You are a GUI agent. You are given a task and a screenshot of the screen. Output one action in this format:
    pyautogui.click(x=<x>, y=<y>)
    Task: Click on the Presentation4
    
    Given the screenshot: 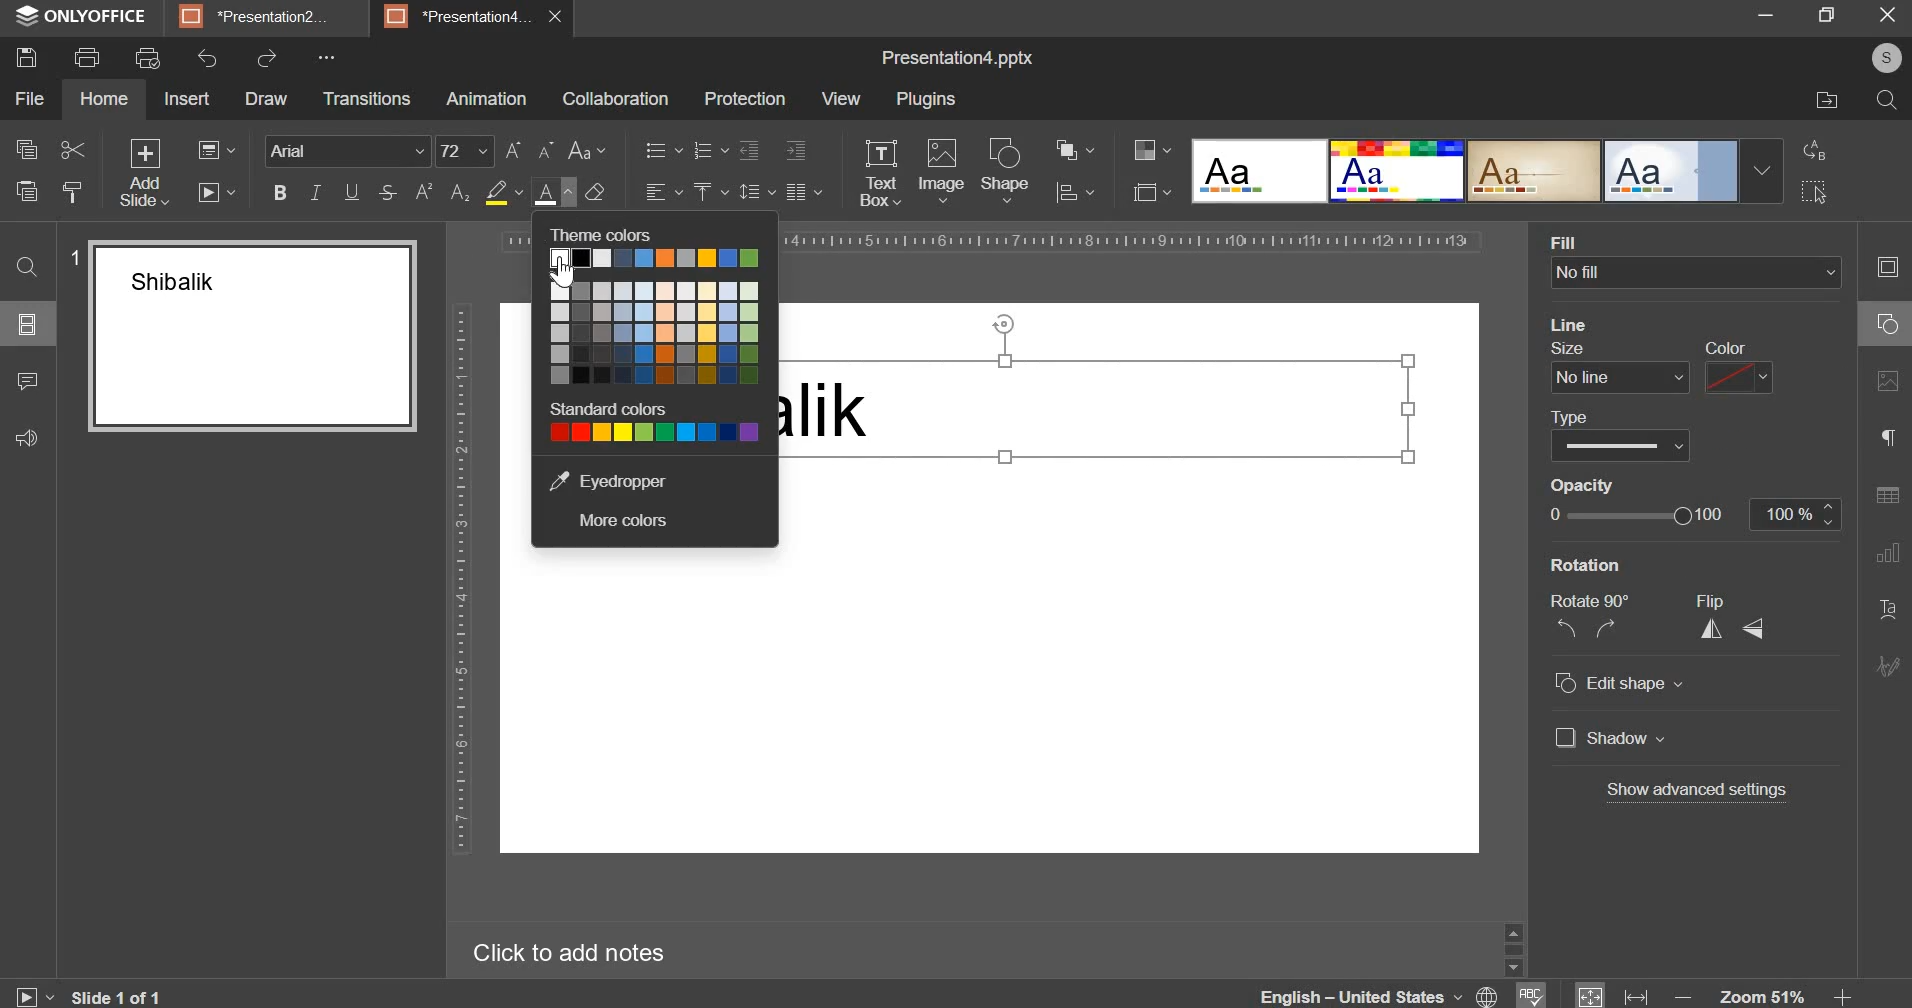 What is the action you would take?
    pyautogui.click(x=462, y=14)
    